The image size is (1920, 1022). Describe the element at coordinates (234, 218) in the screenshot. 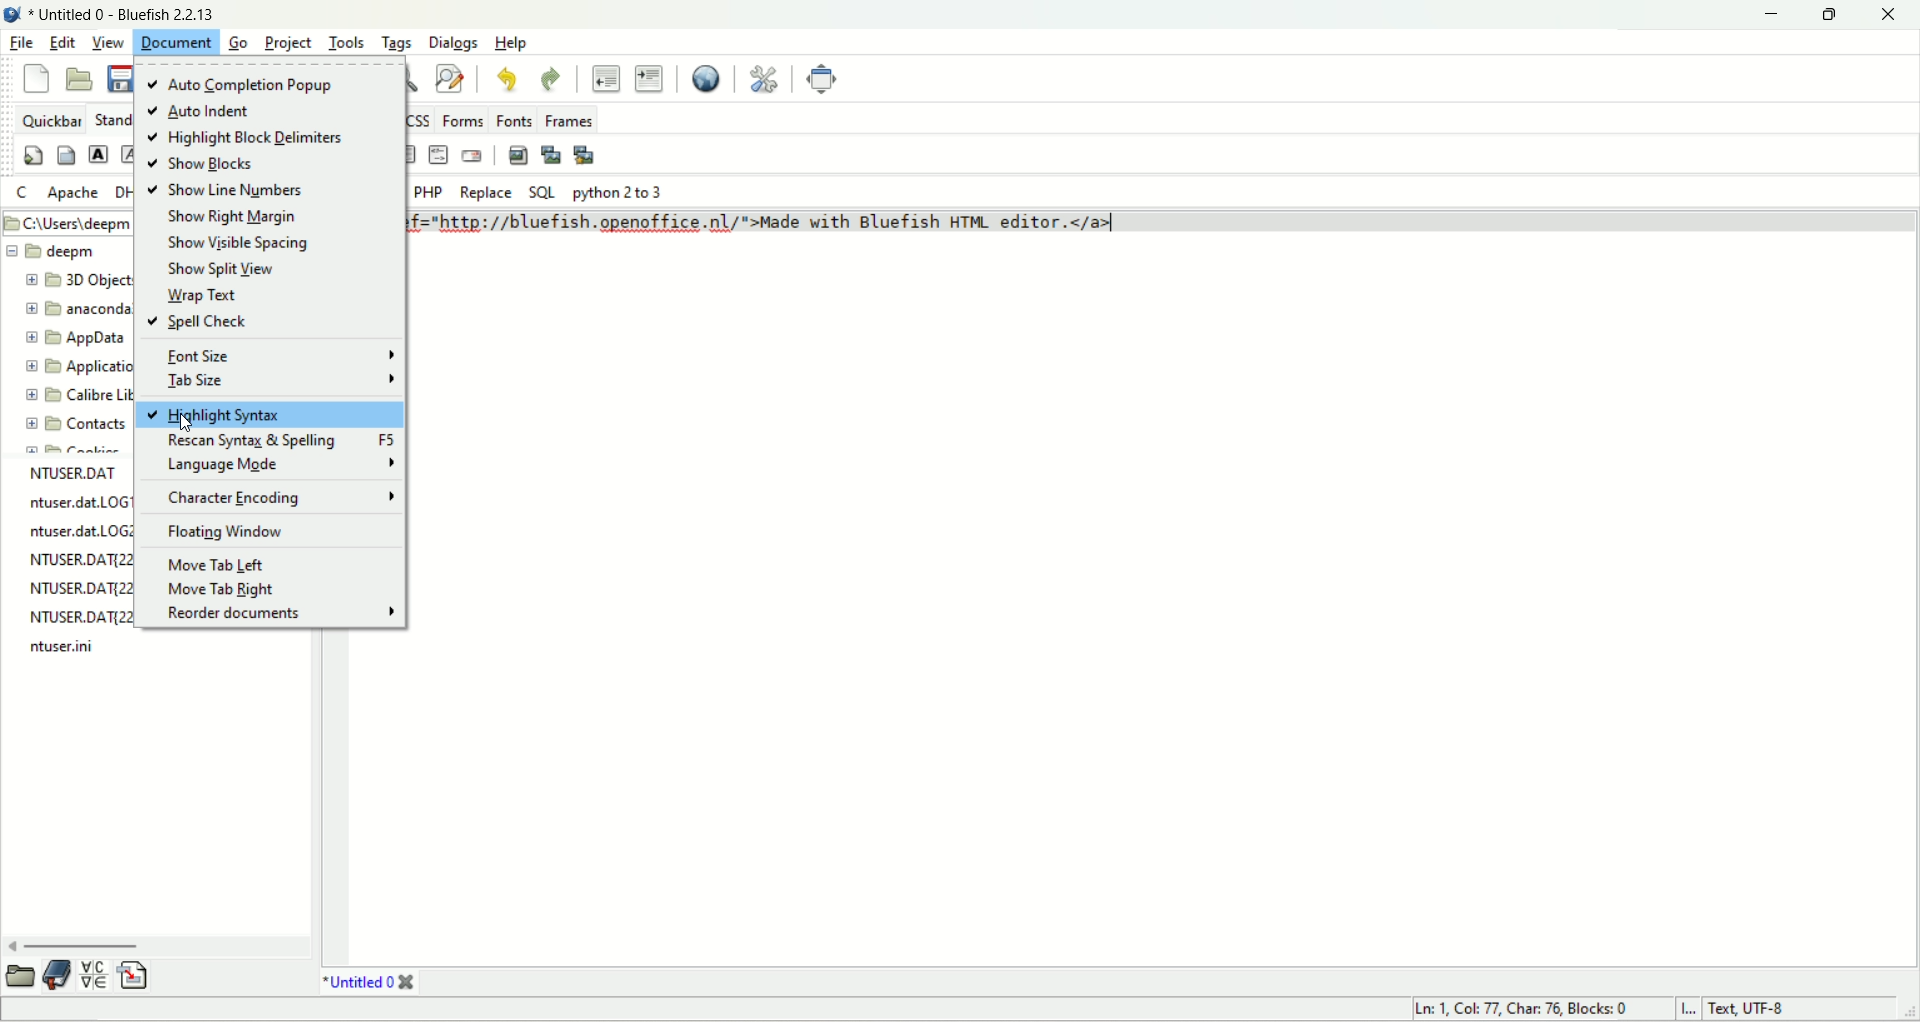

I see `show right margin` at that location.